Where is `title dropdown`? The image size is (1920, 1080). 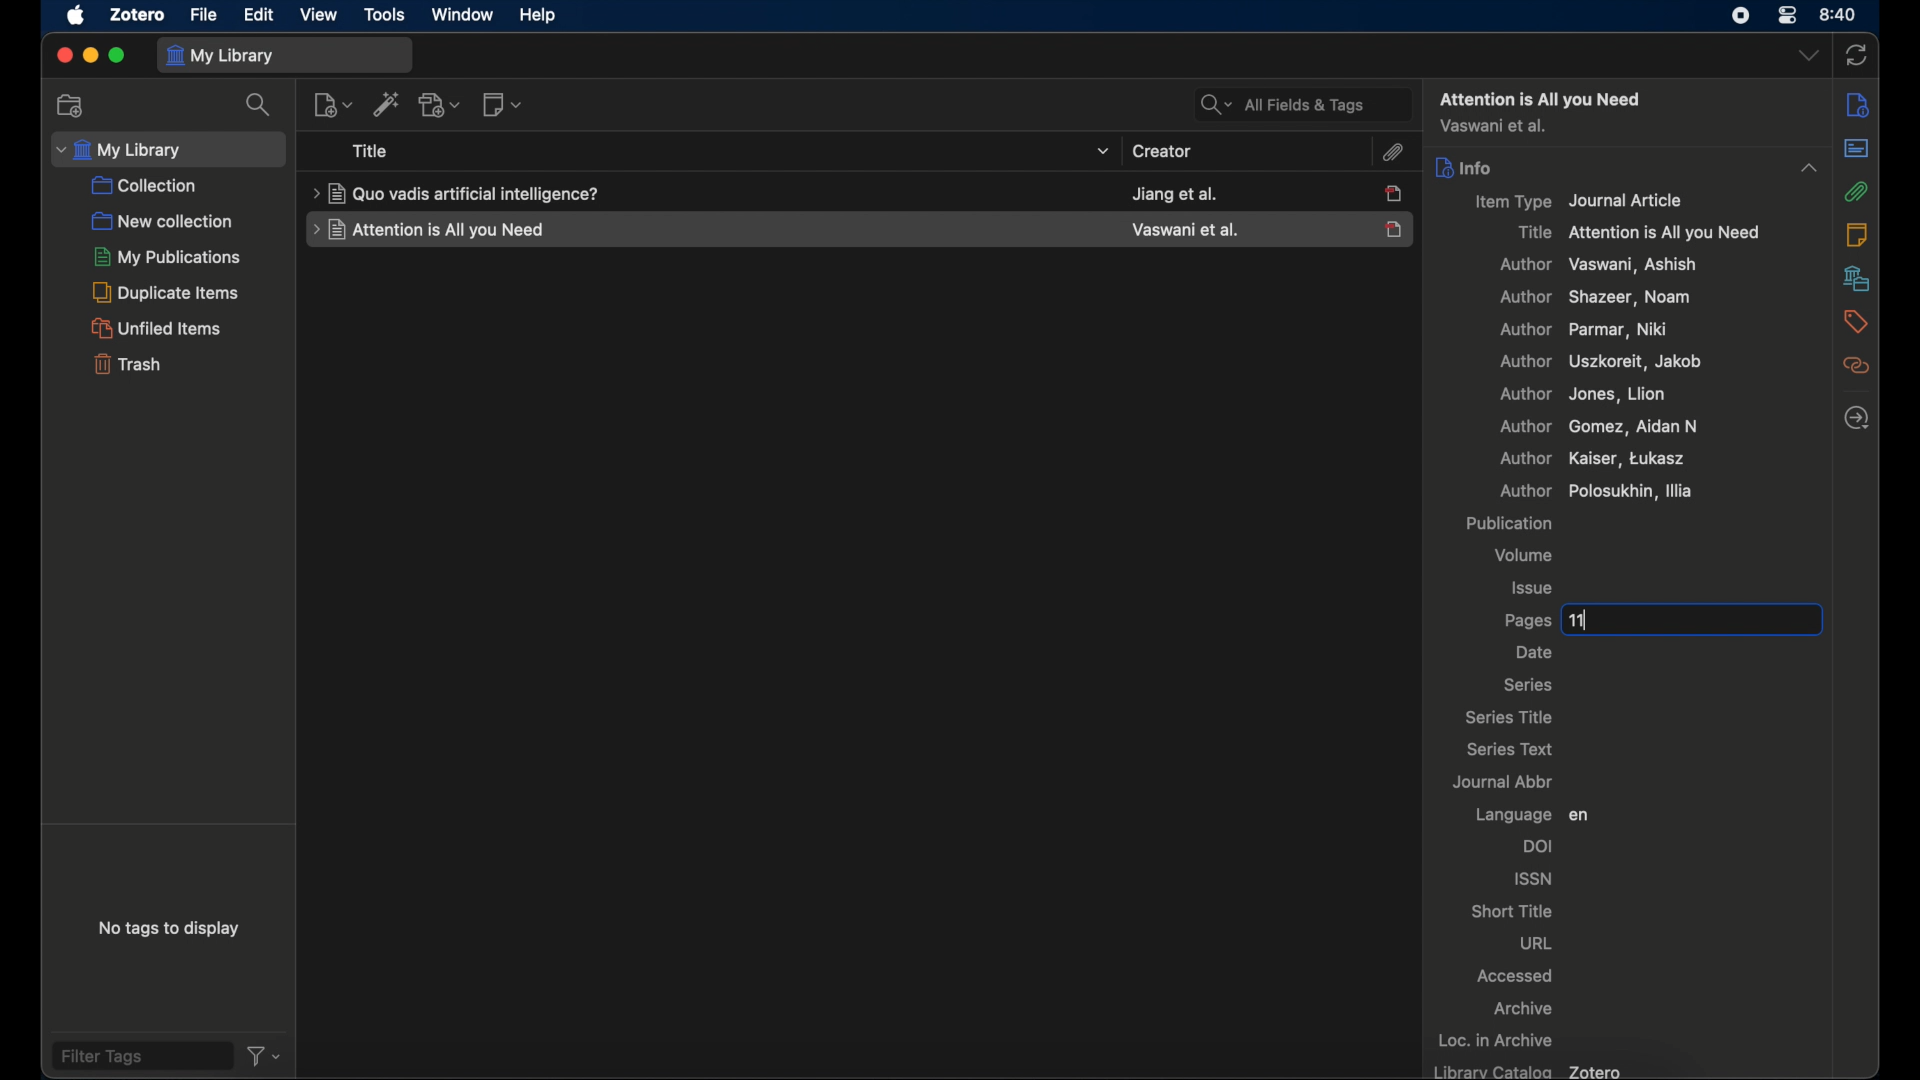
title dropdown is located at coordinates (1104, 151).